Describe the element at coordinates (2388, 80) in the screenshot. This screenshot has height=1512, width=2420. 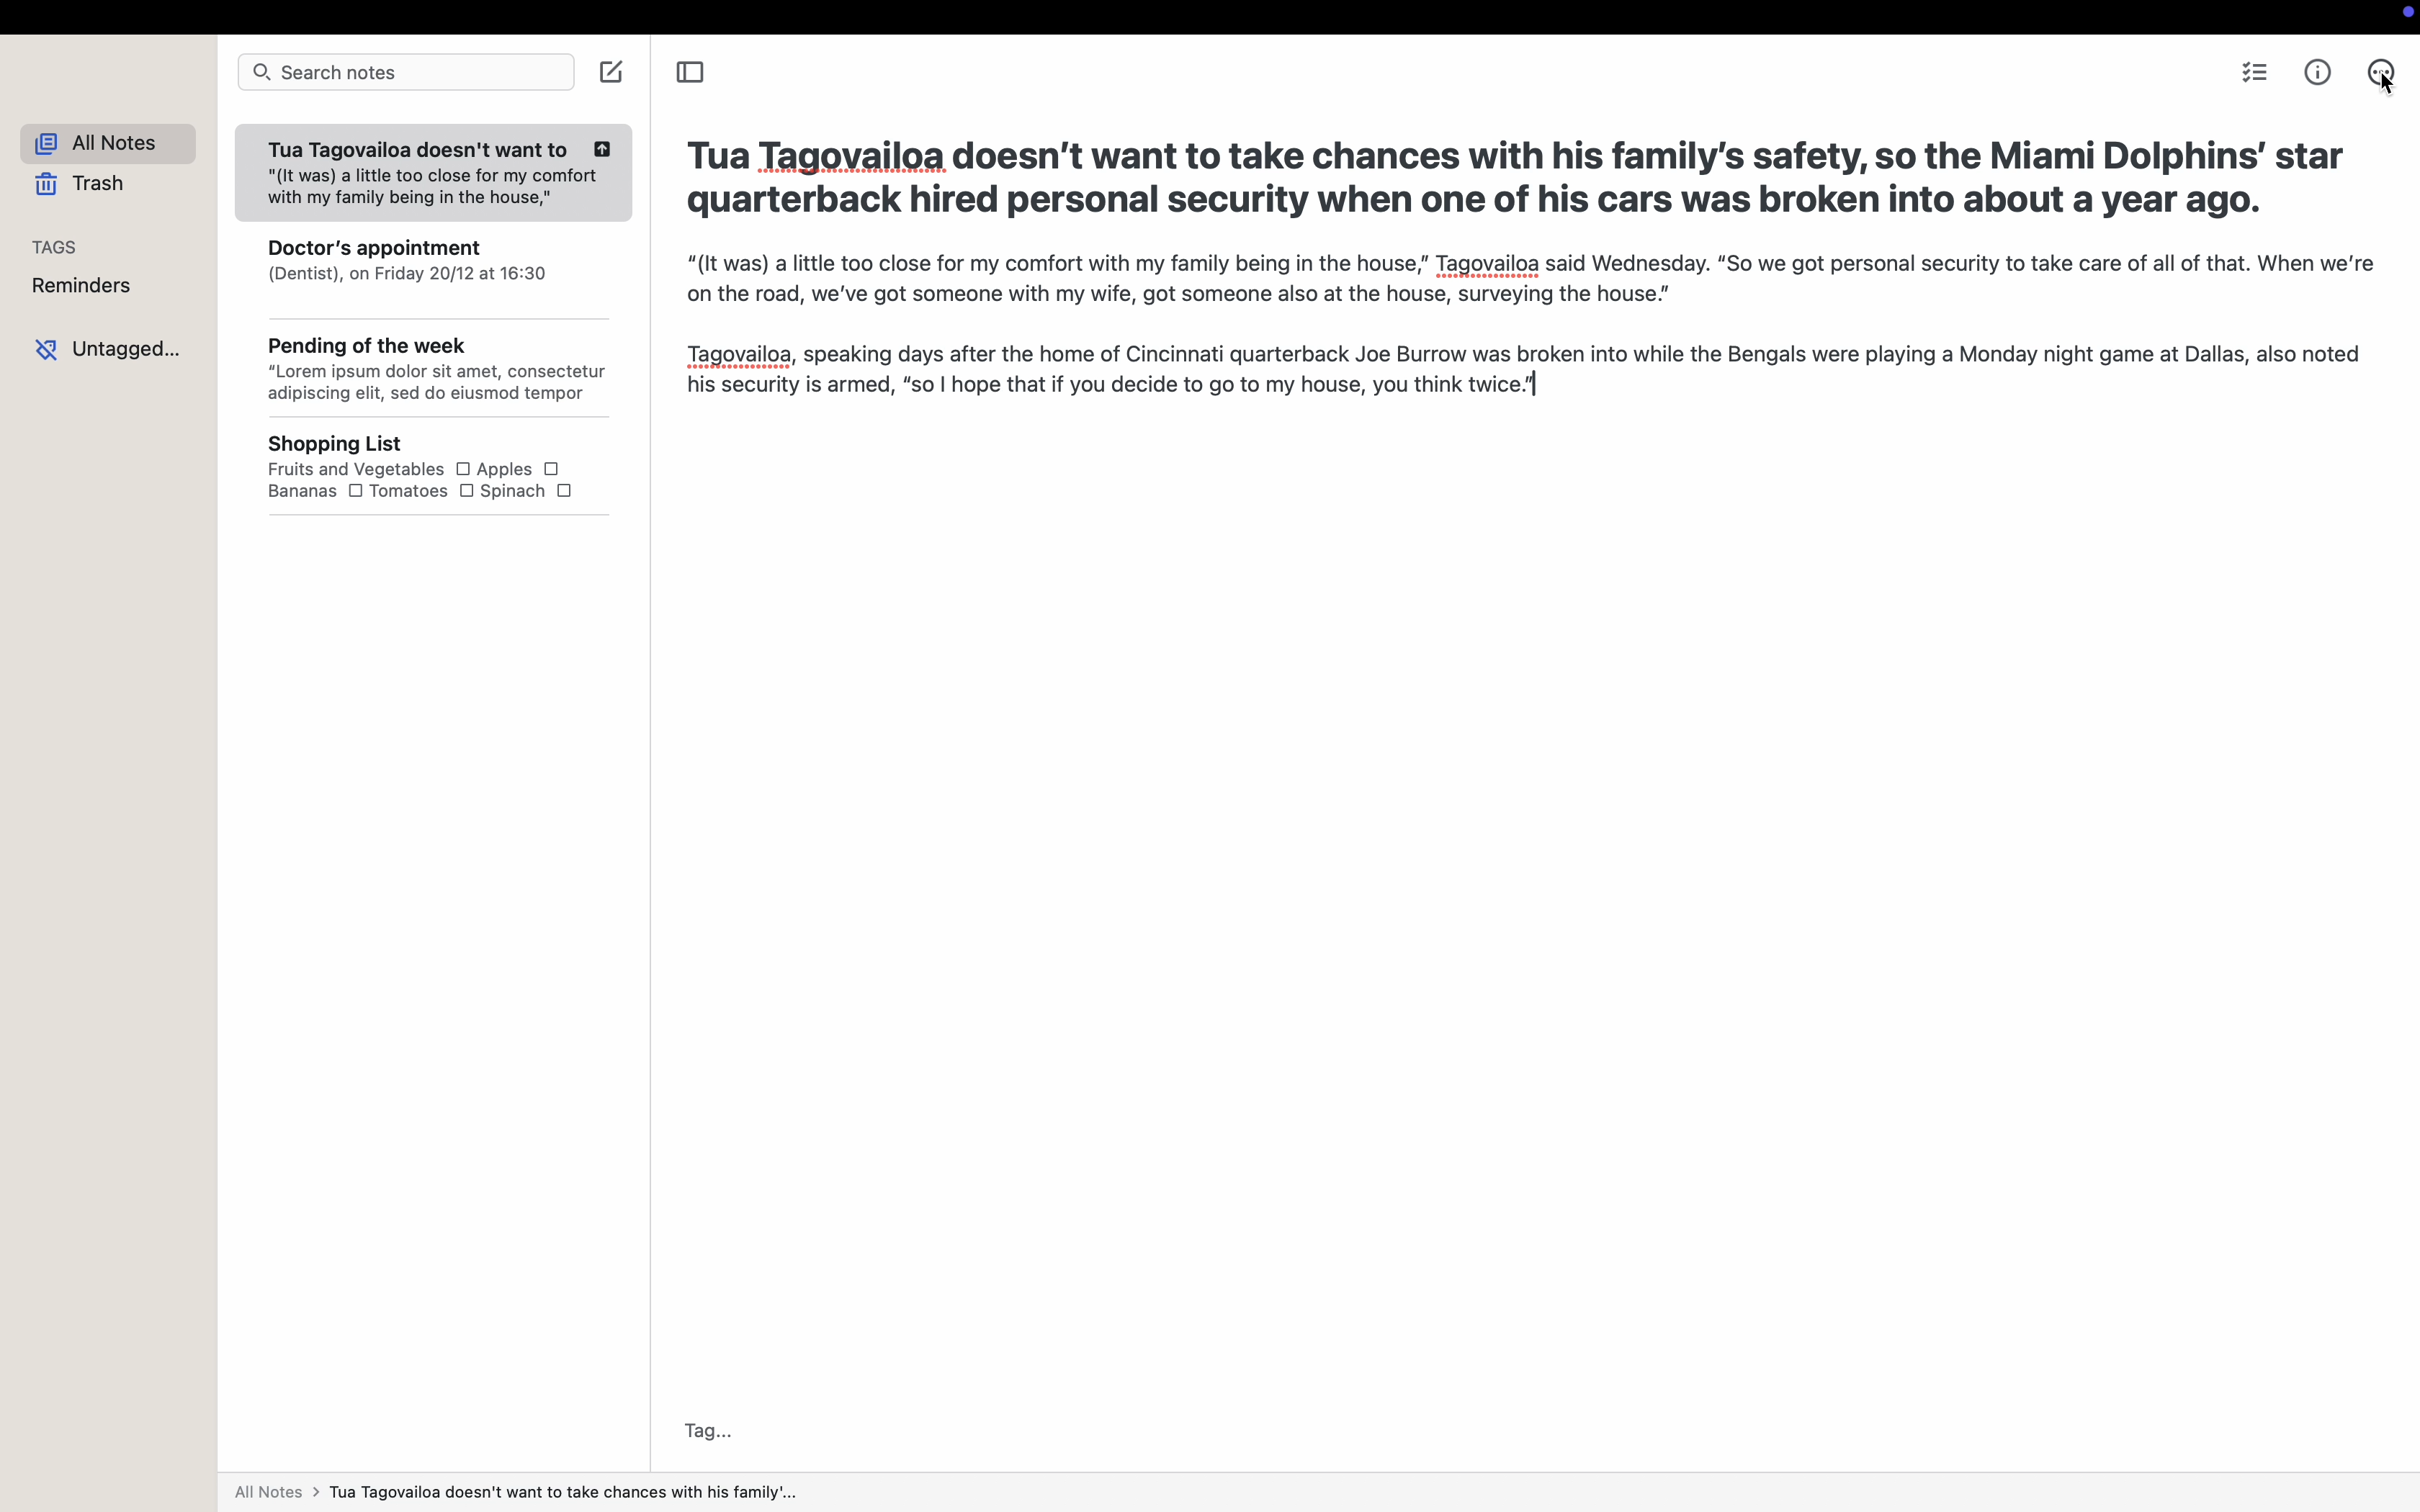
I see `cursor` at that location.